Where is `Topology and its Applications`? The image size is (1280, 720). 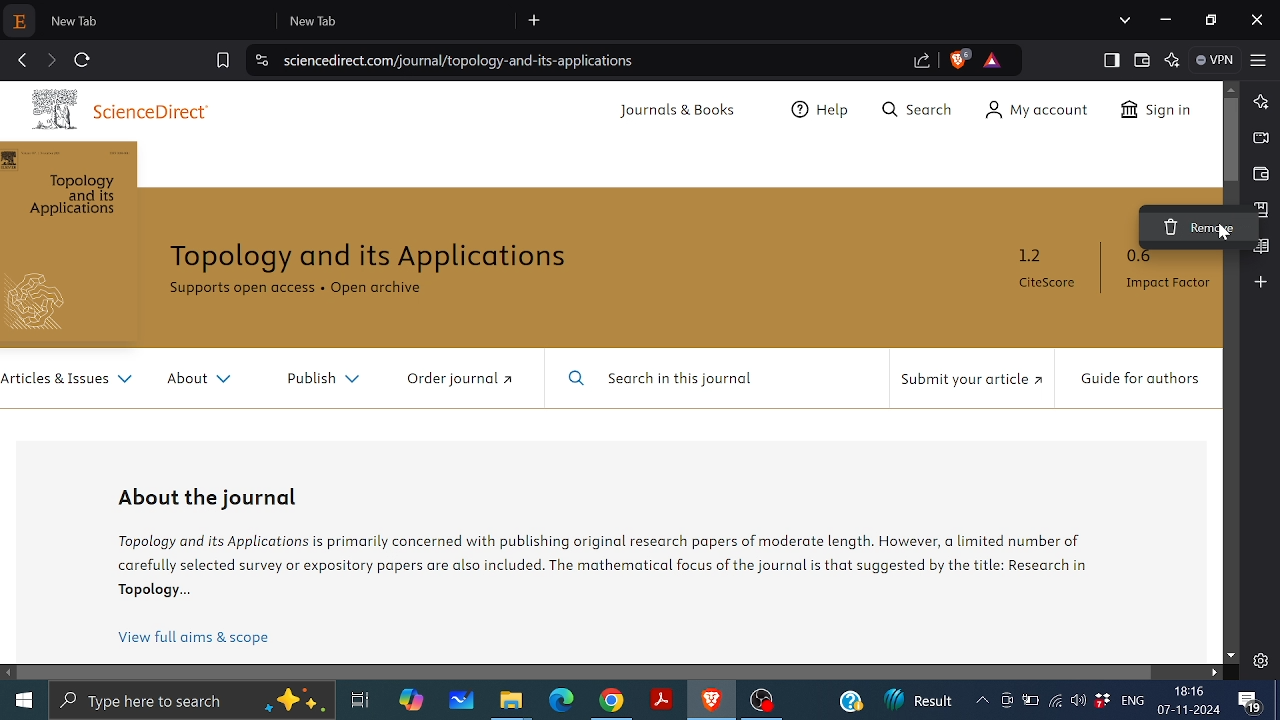
Topology and its Applications is located at coordinates (69, 197).